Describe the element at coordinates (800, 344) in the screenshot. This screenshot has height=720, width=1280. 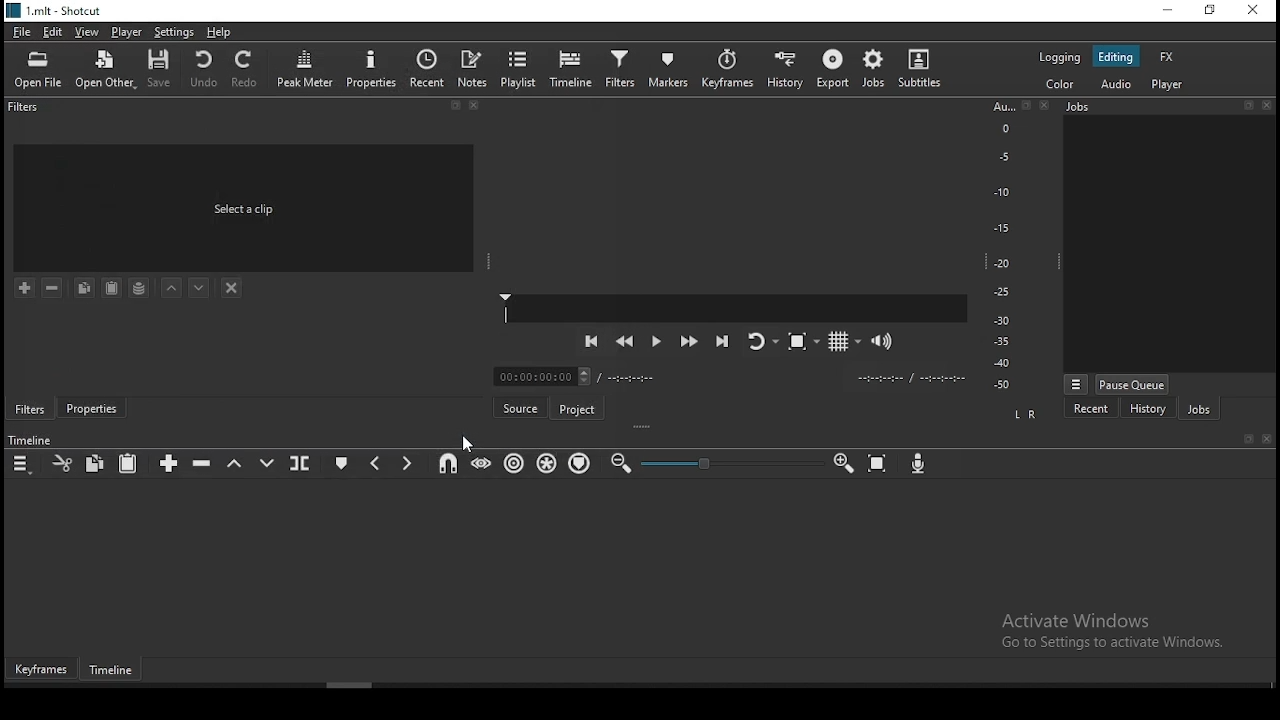
I see `toggle zoom` at that location.